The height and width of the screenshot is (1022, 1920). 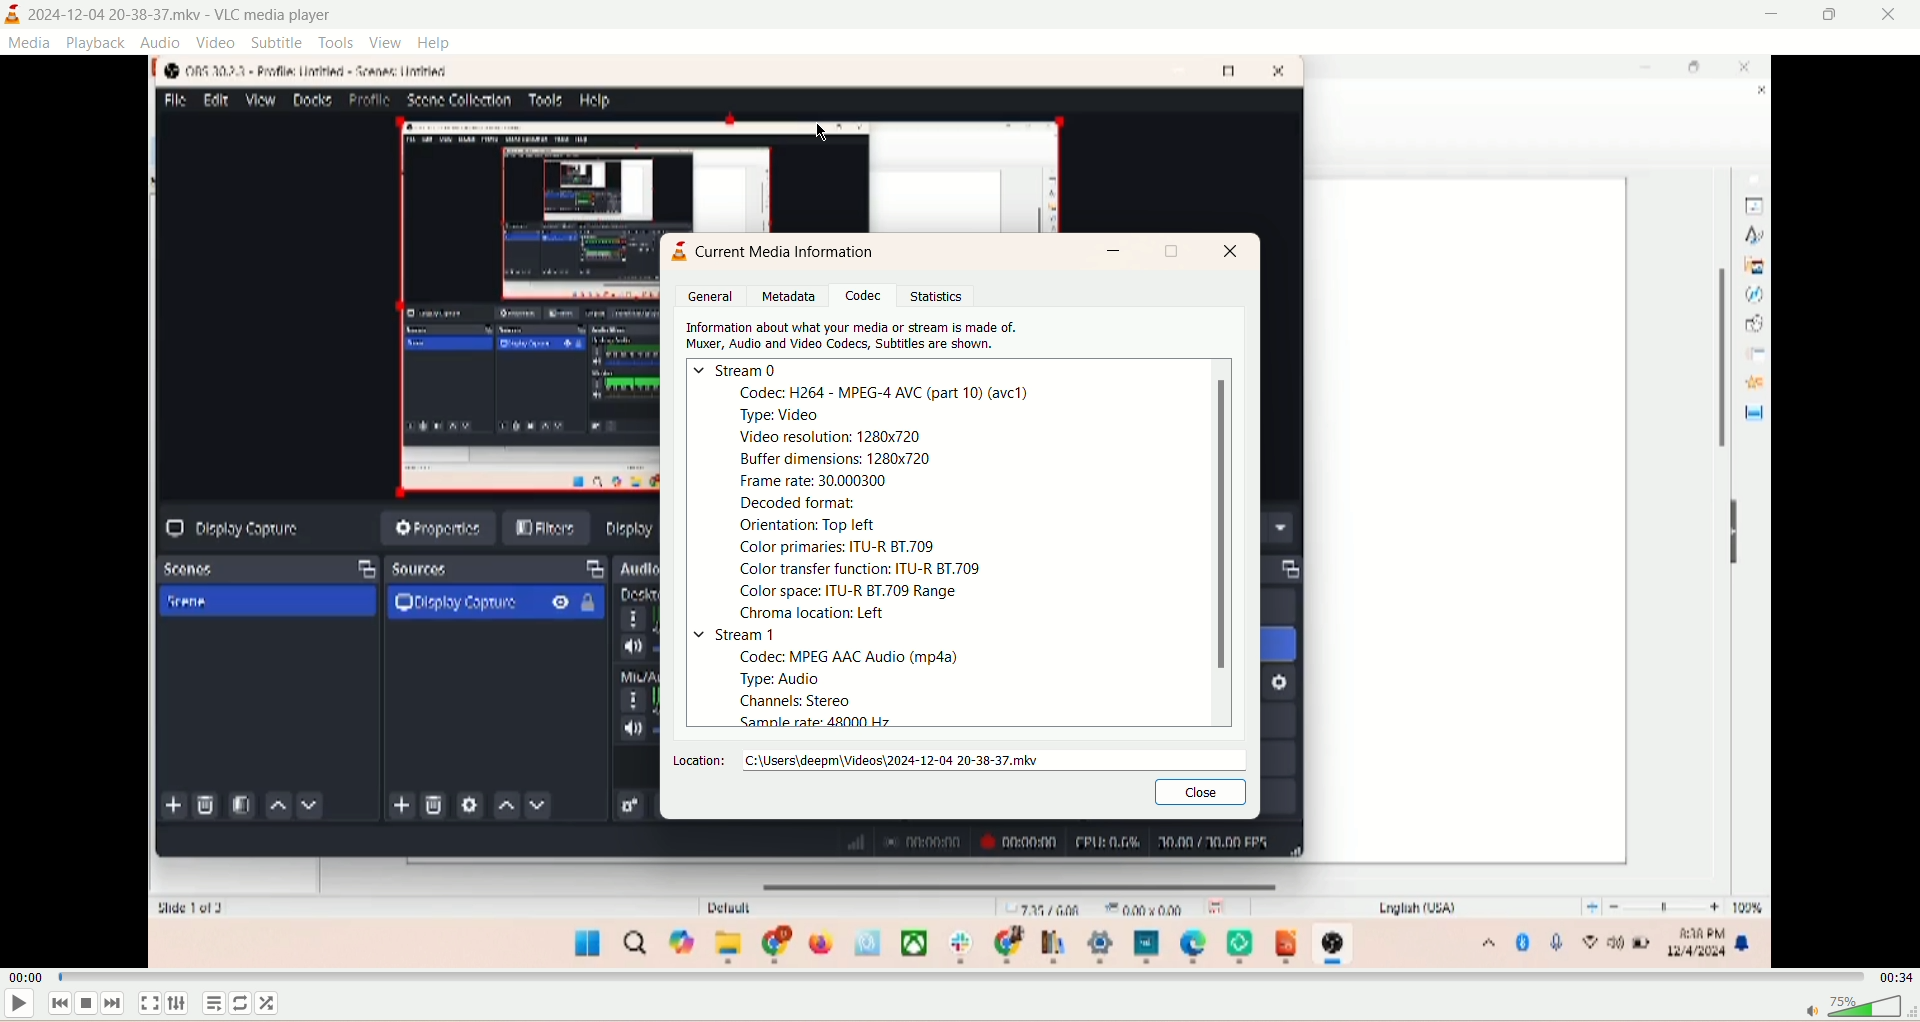 I want to click on previous, so click(x=58, y=1008).